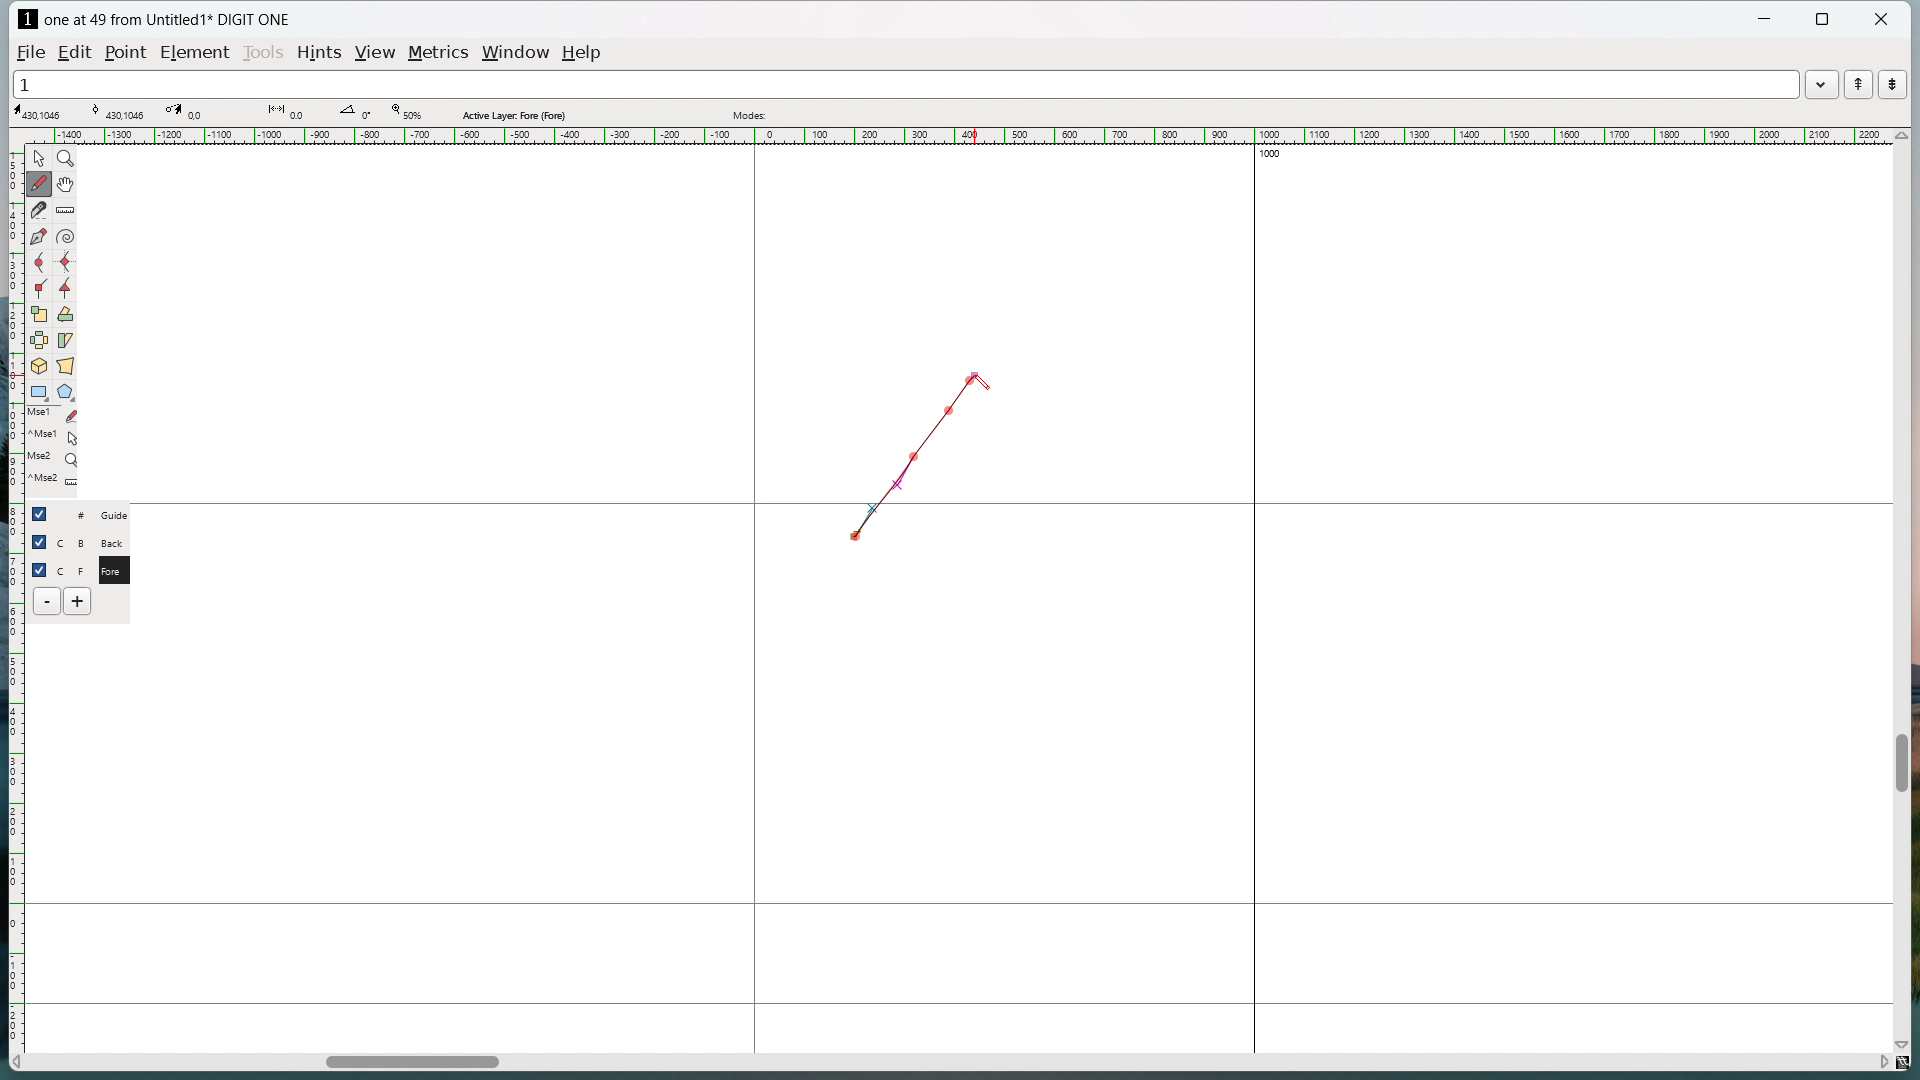 This screenshot has width=1920, height=1080. What do you see at coordinates (31, 51) in the screenshot?
I see `file` at bounding box center [31, 51].